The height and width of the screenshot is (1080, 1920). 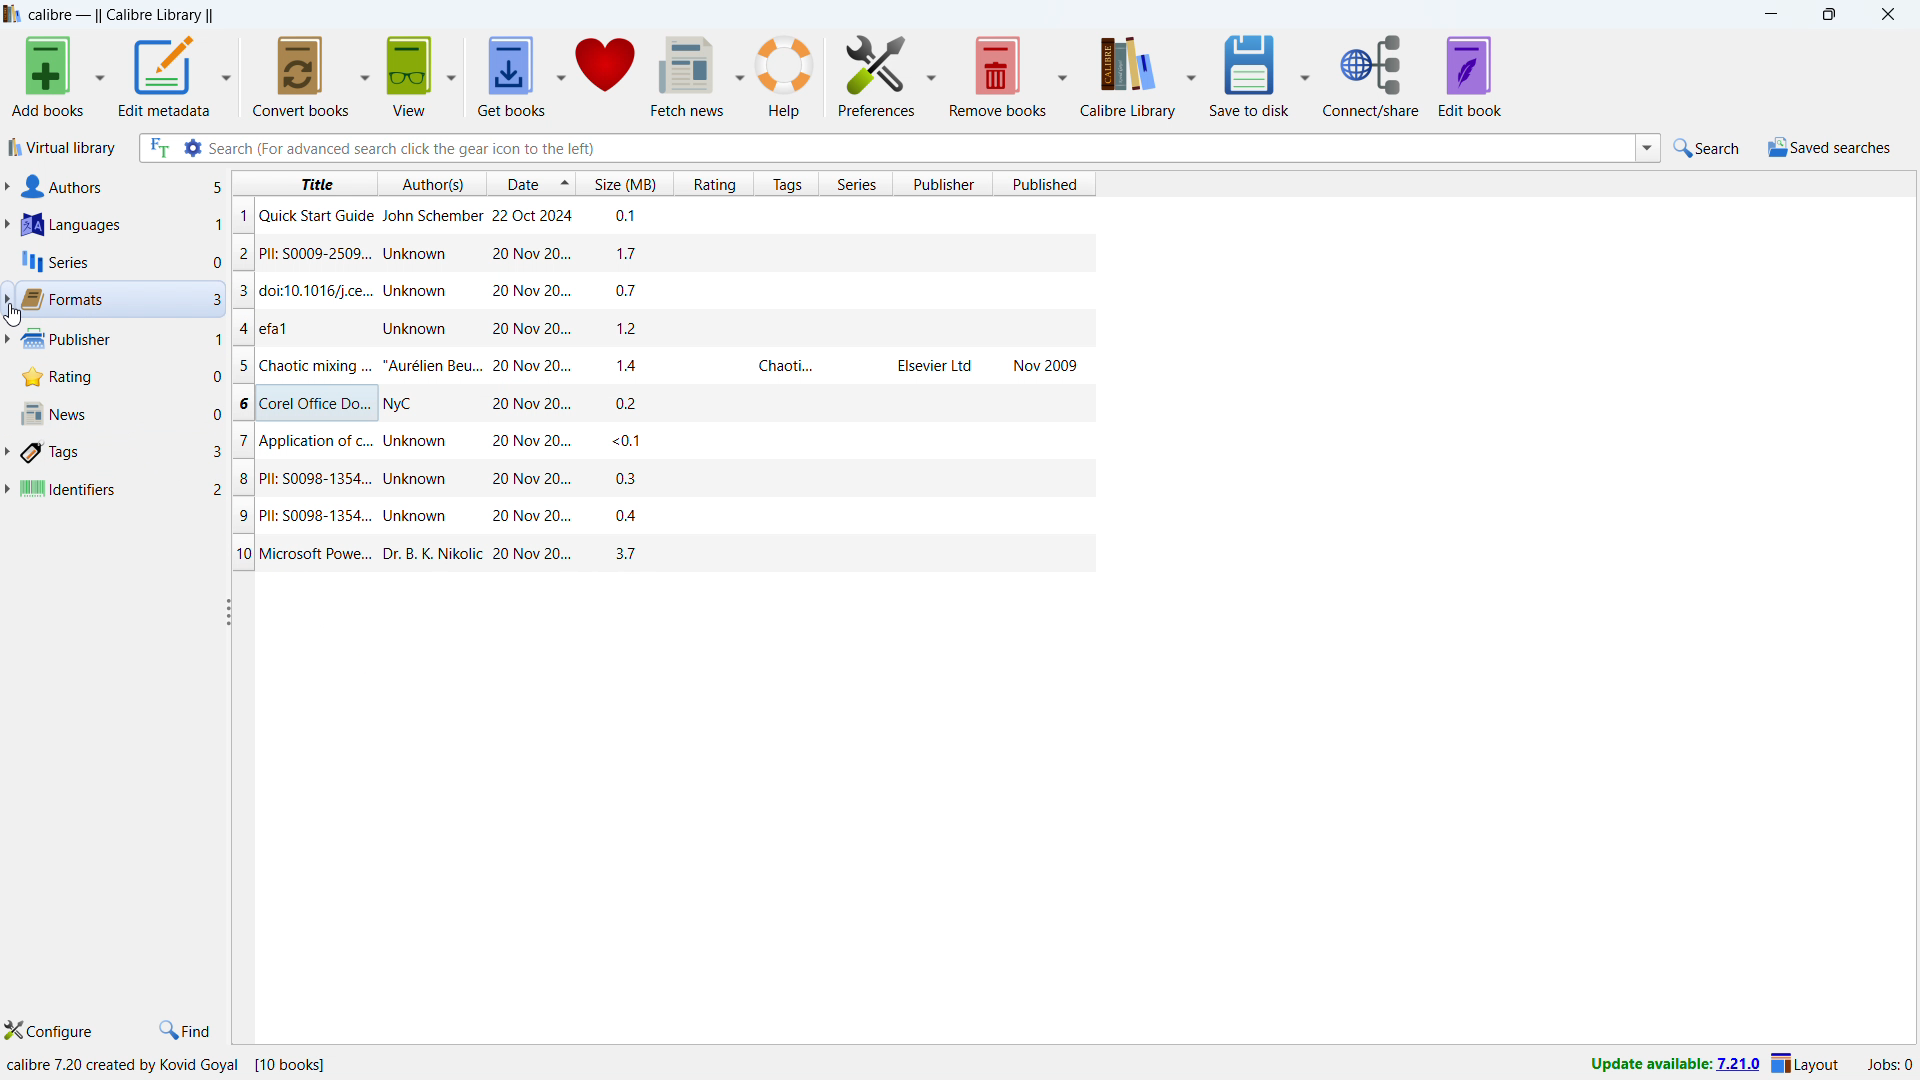 What do you see at coordinates (1772, 14) in the screenshot?
I see `minimize` at bounding box center [1772, 14].